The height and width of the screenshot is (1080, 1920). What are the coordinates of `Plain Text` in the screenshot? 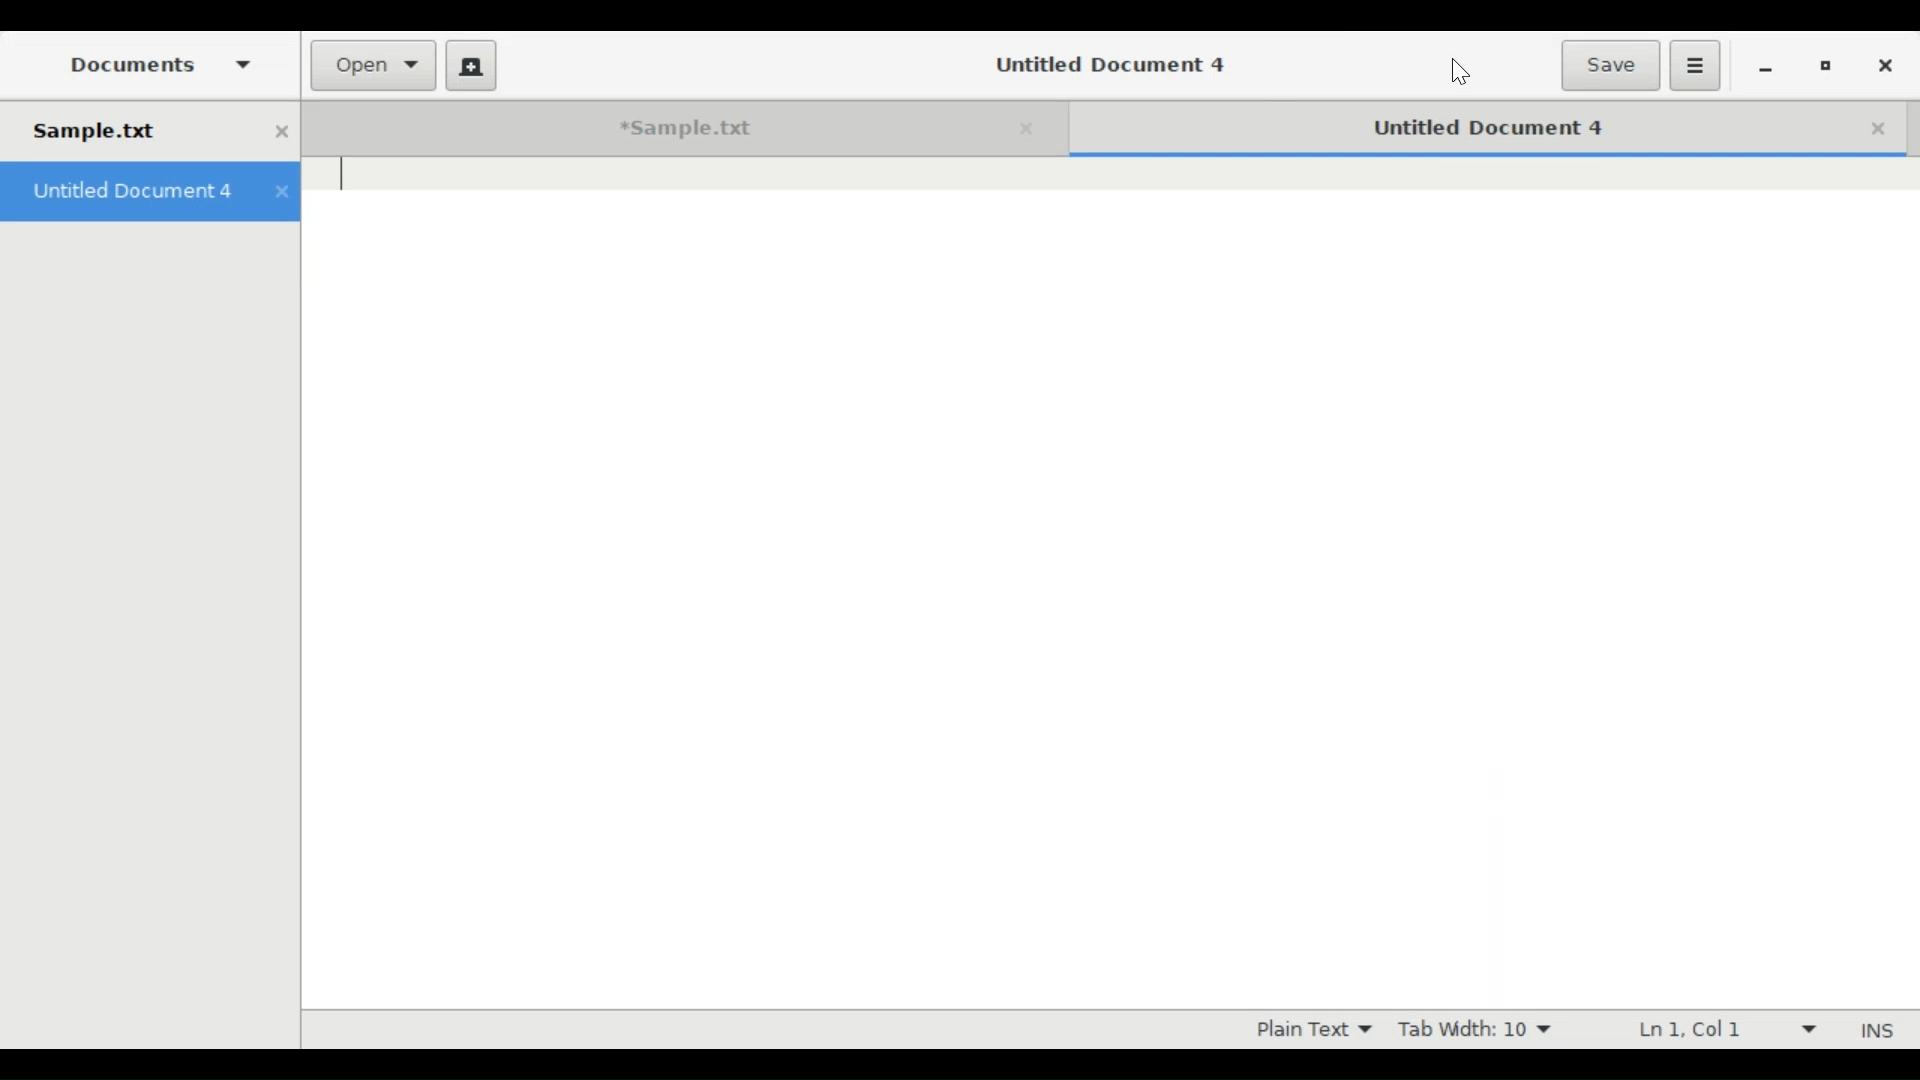 It's located at (1311, 1026).